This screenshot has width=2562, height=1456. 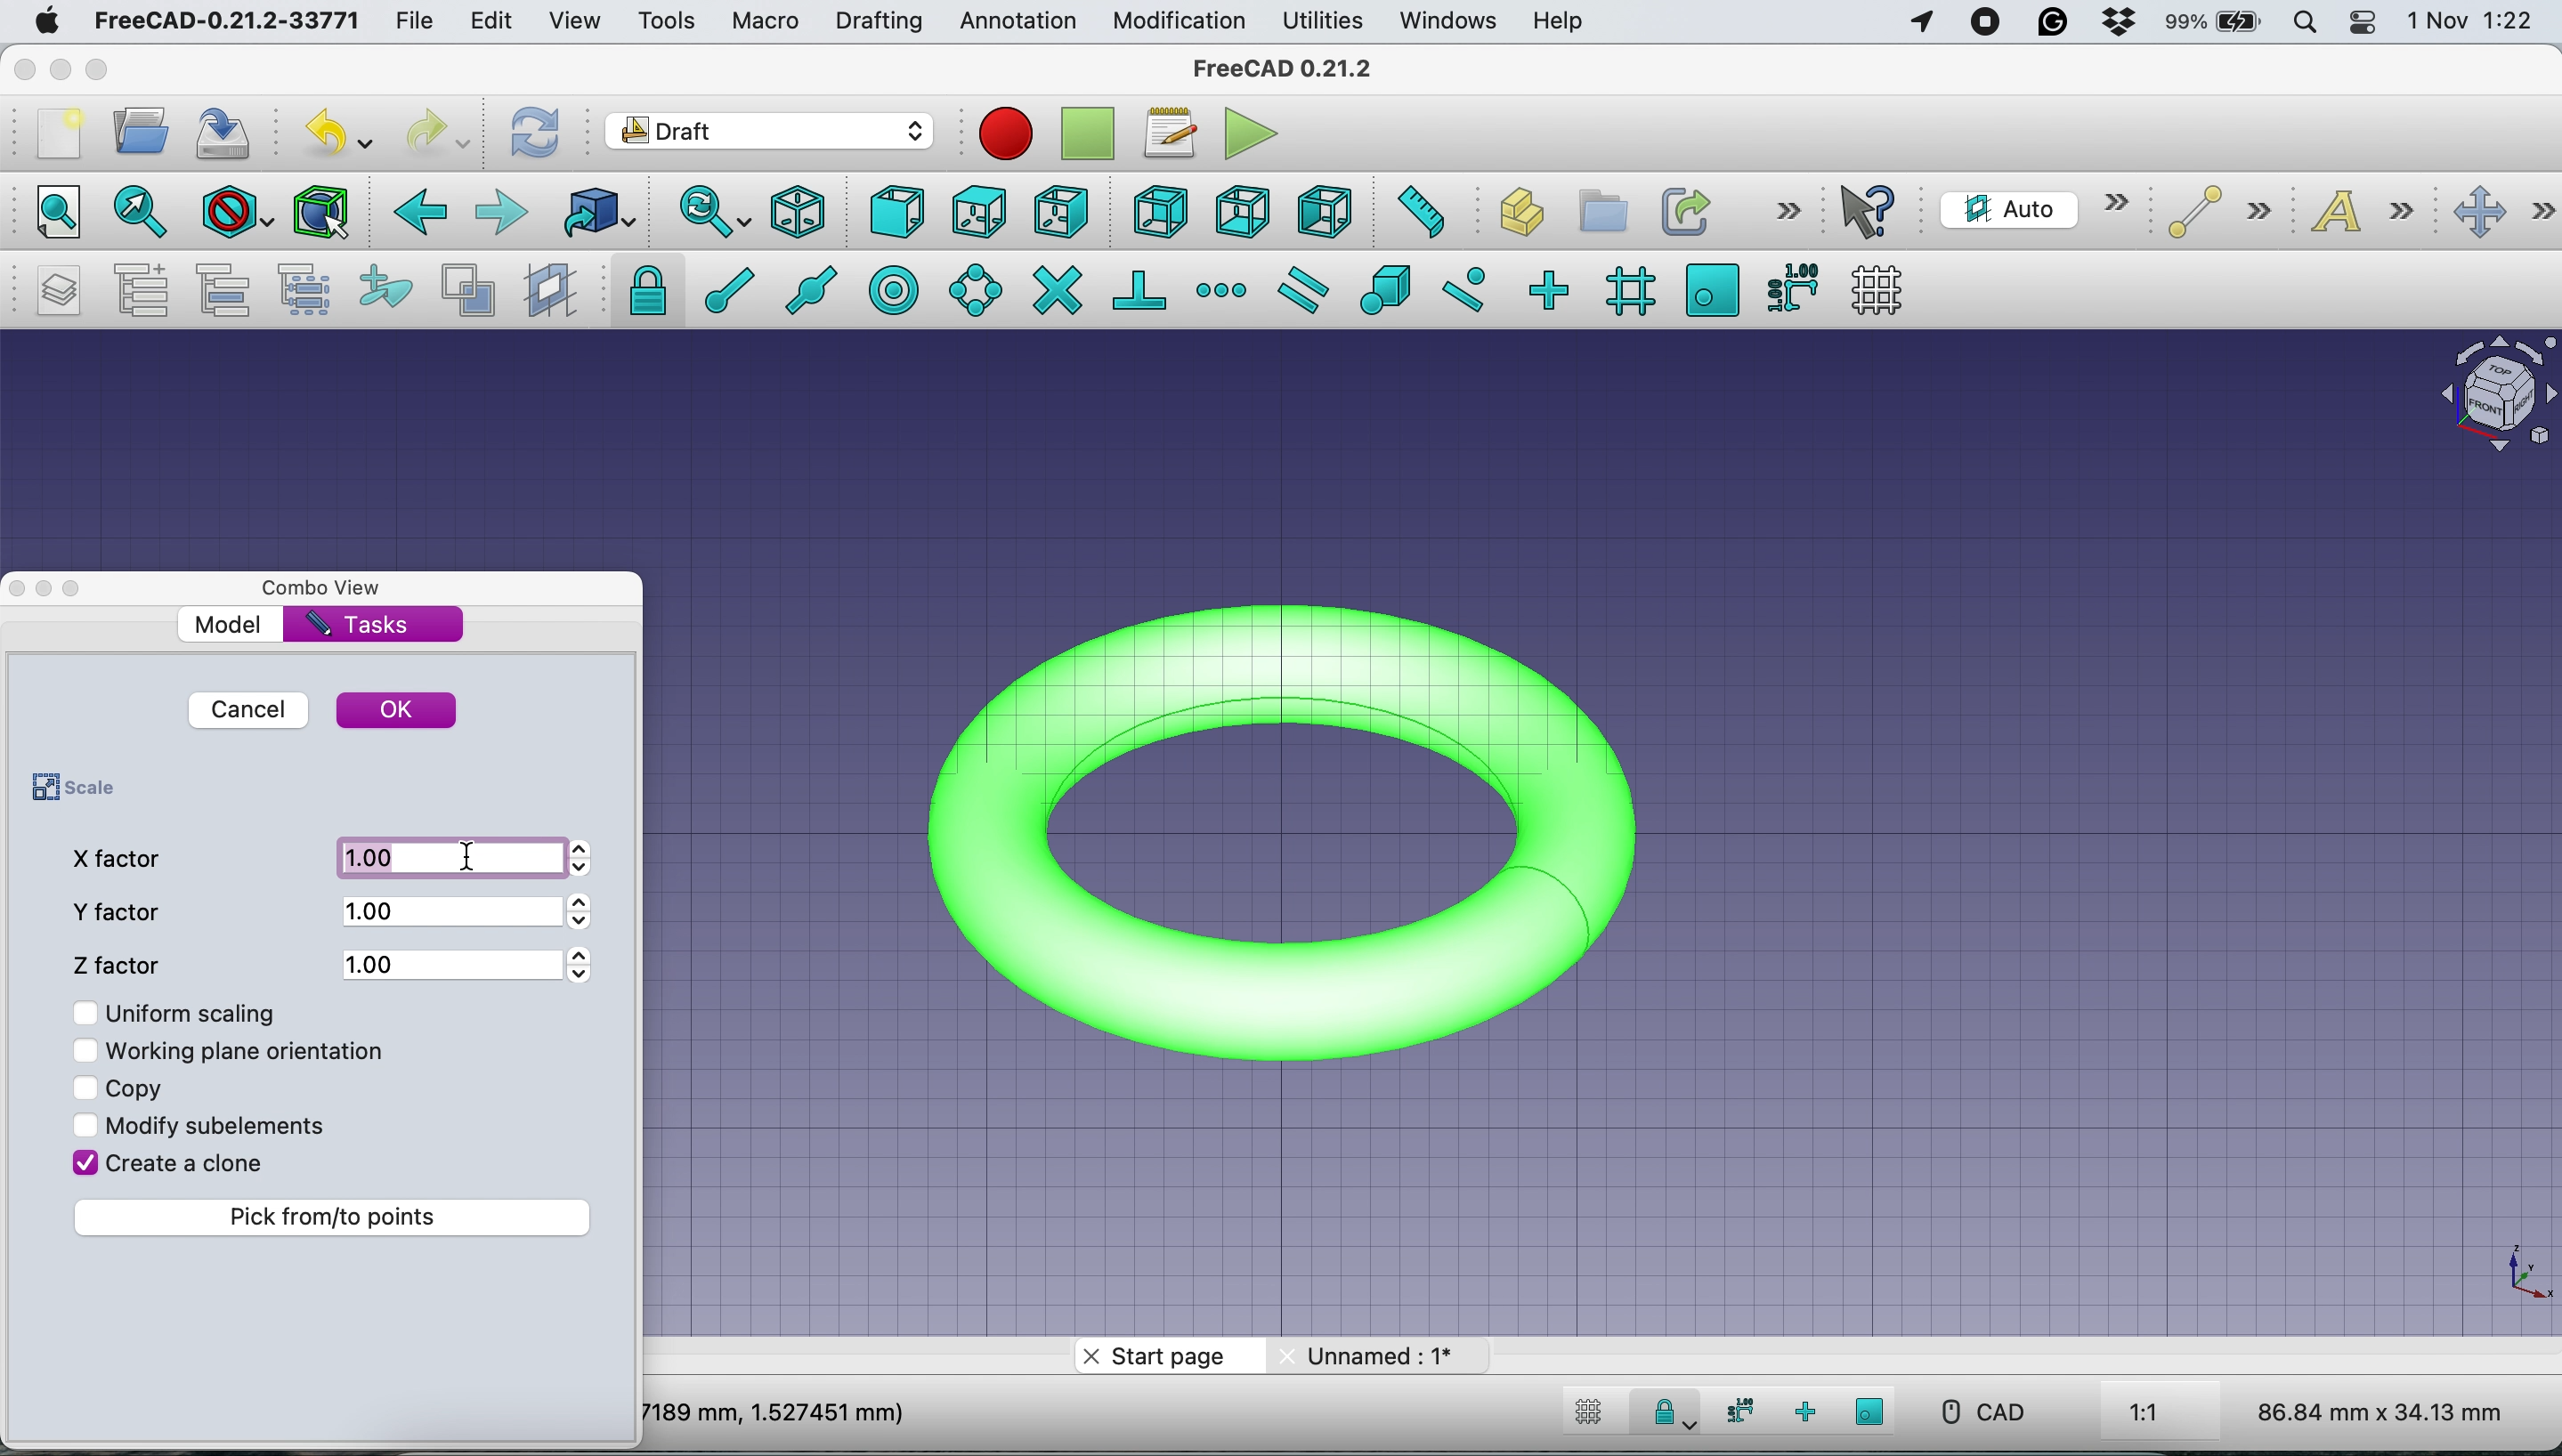 What do you see at coordinates (362, 626) in the screenshot?
I see `tasks` at bounding box center [362, 626].